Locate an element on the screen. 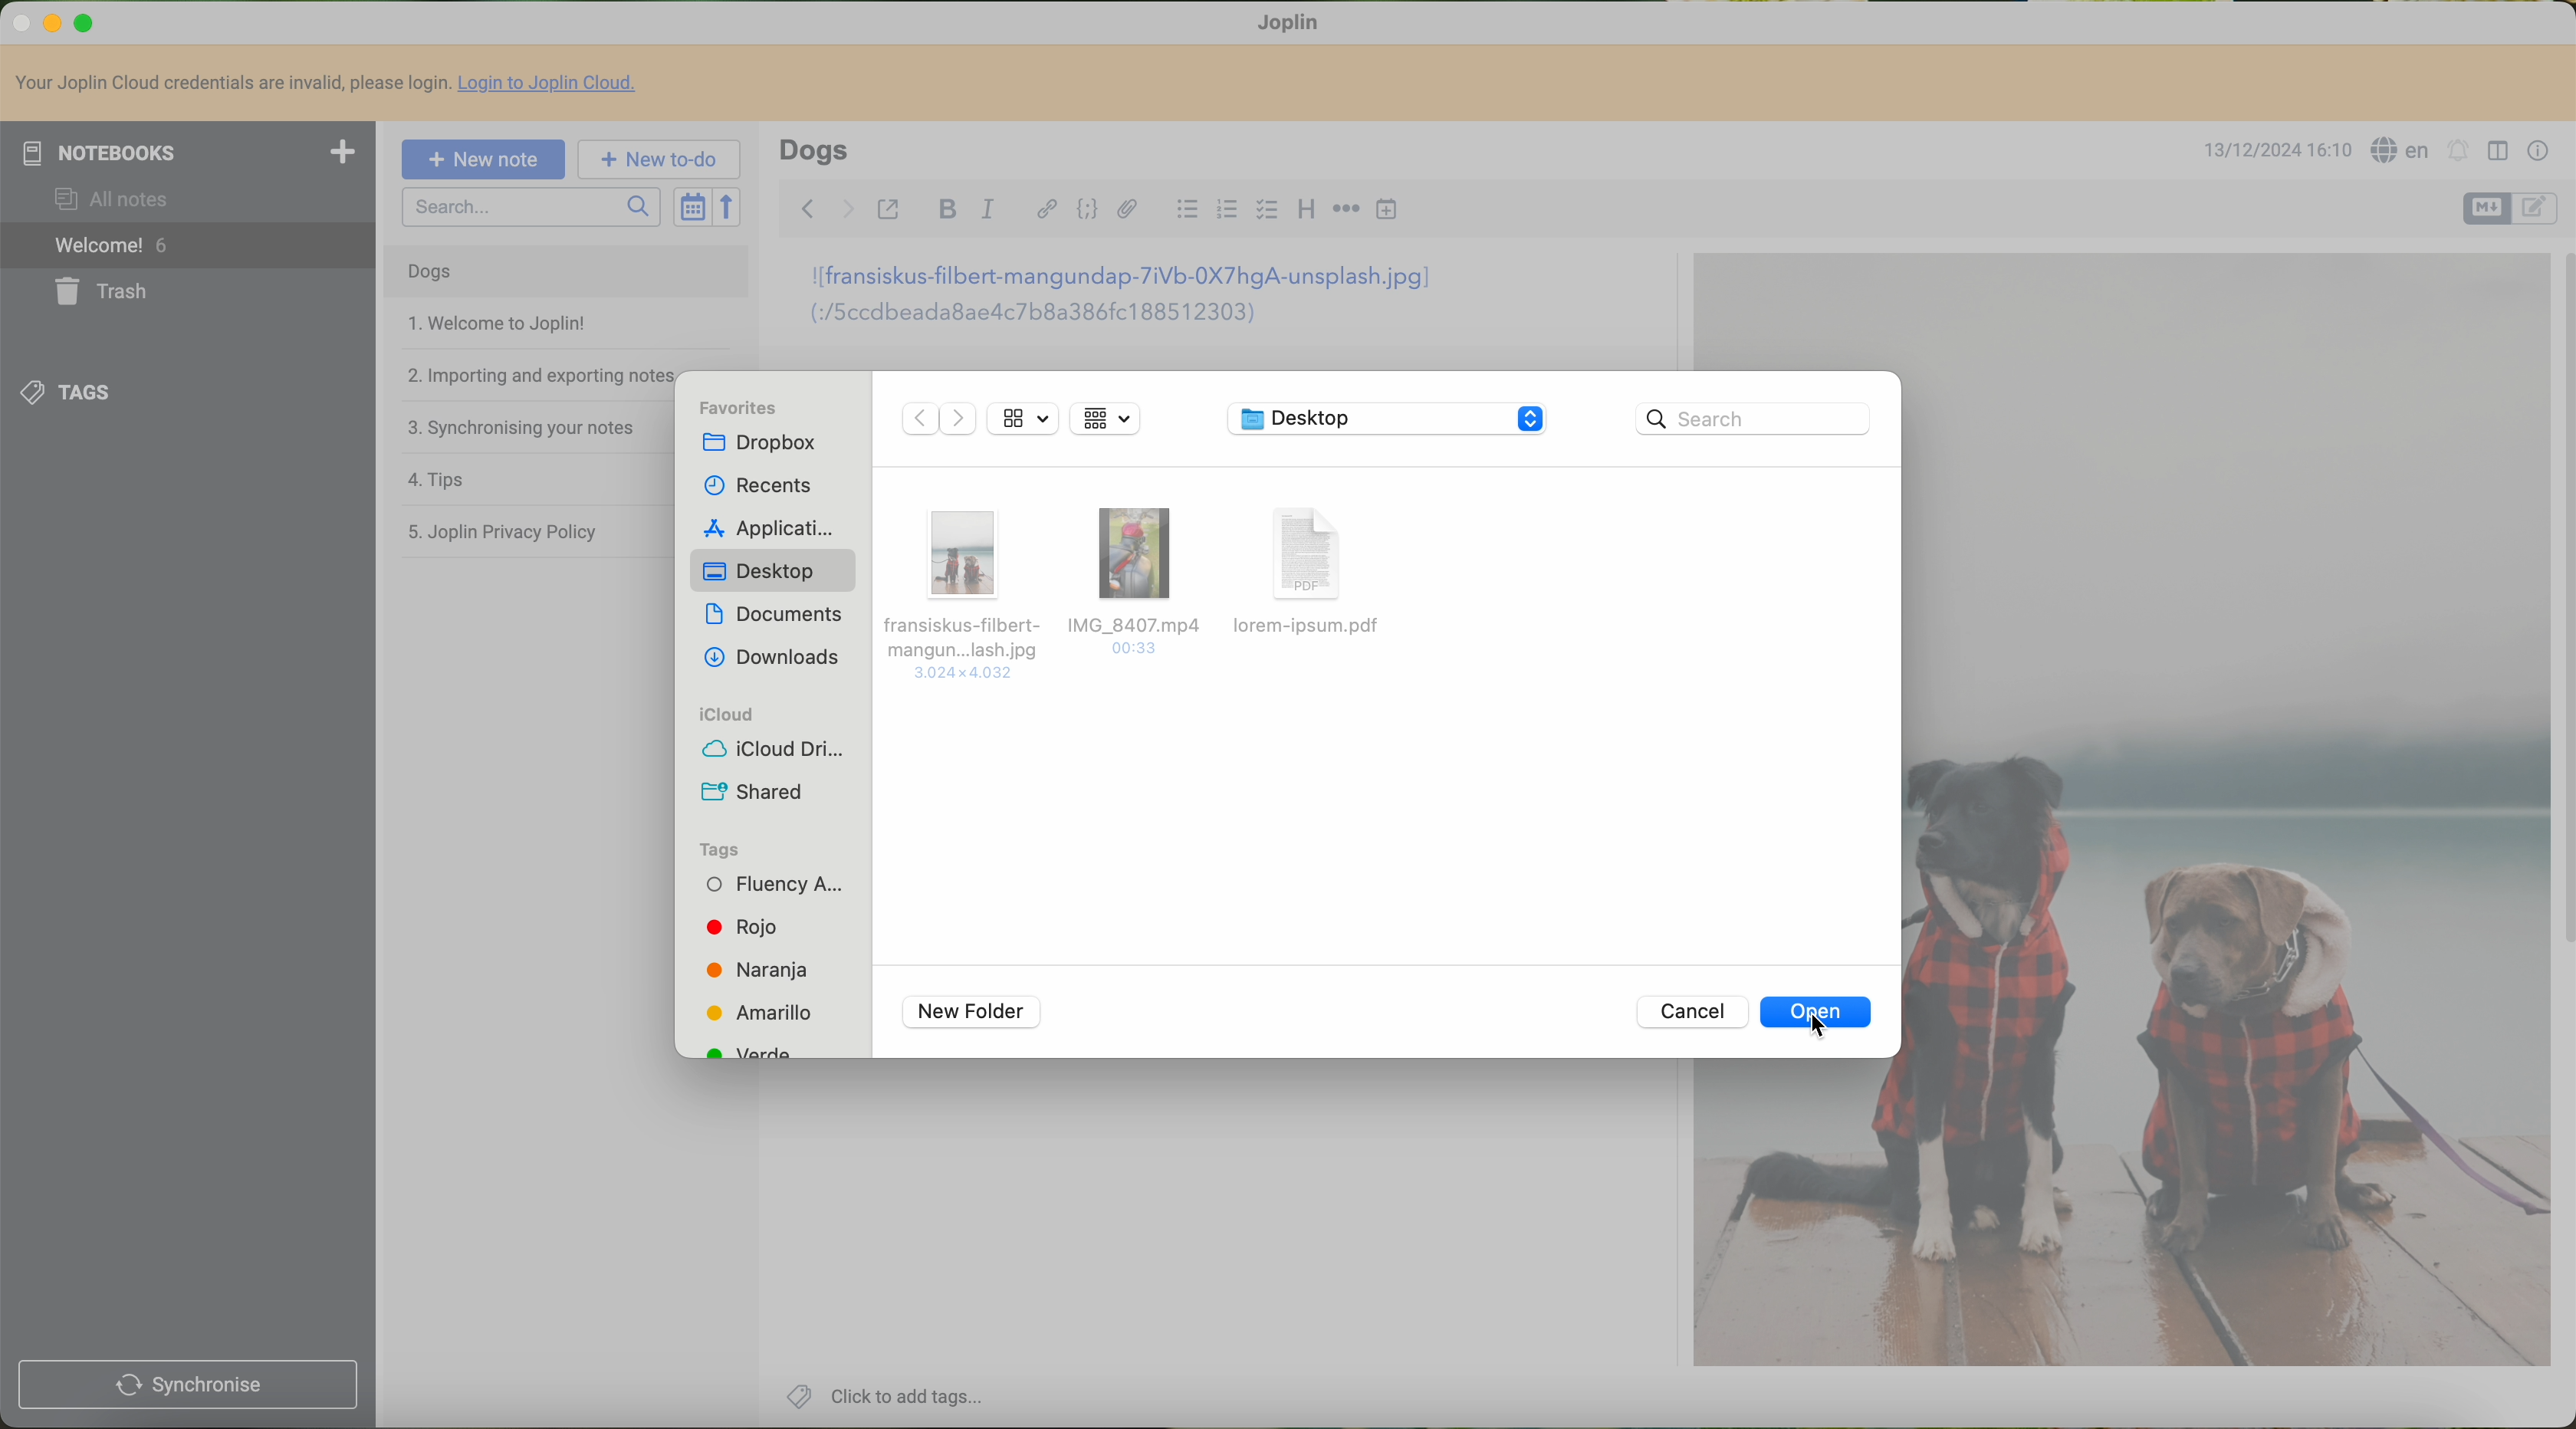 This screenshot has width=2576, height=1429. italic is located at coordinates (988, 212).